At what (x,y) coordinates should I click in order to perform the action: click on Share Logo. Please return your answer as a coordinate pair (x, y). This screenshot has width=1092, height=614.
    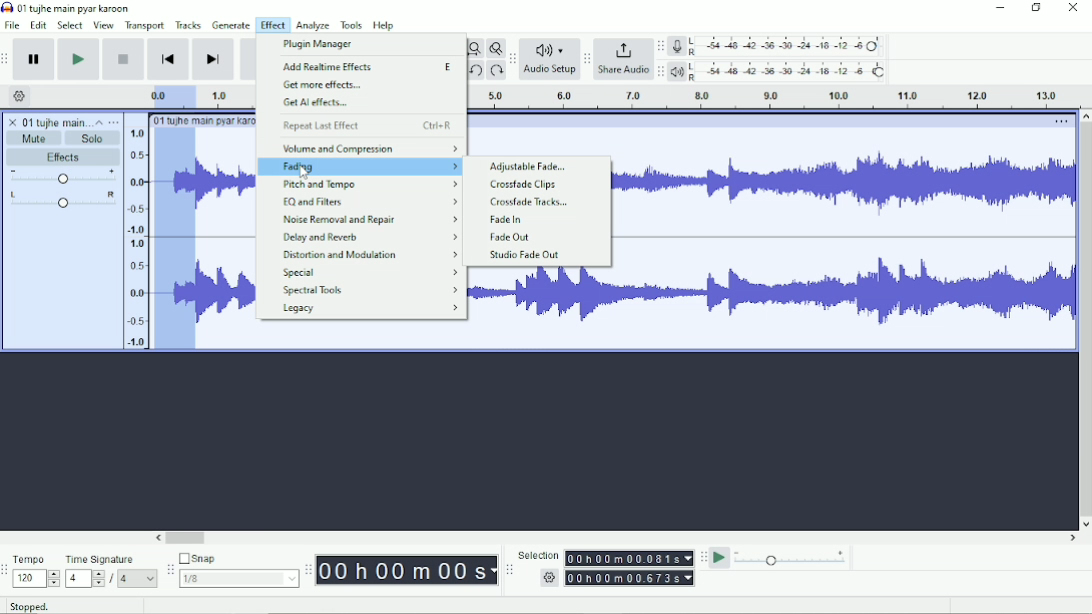
    Looking at the image, I should click on (621, 49).